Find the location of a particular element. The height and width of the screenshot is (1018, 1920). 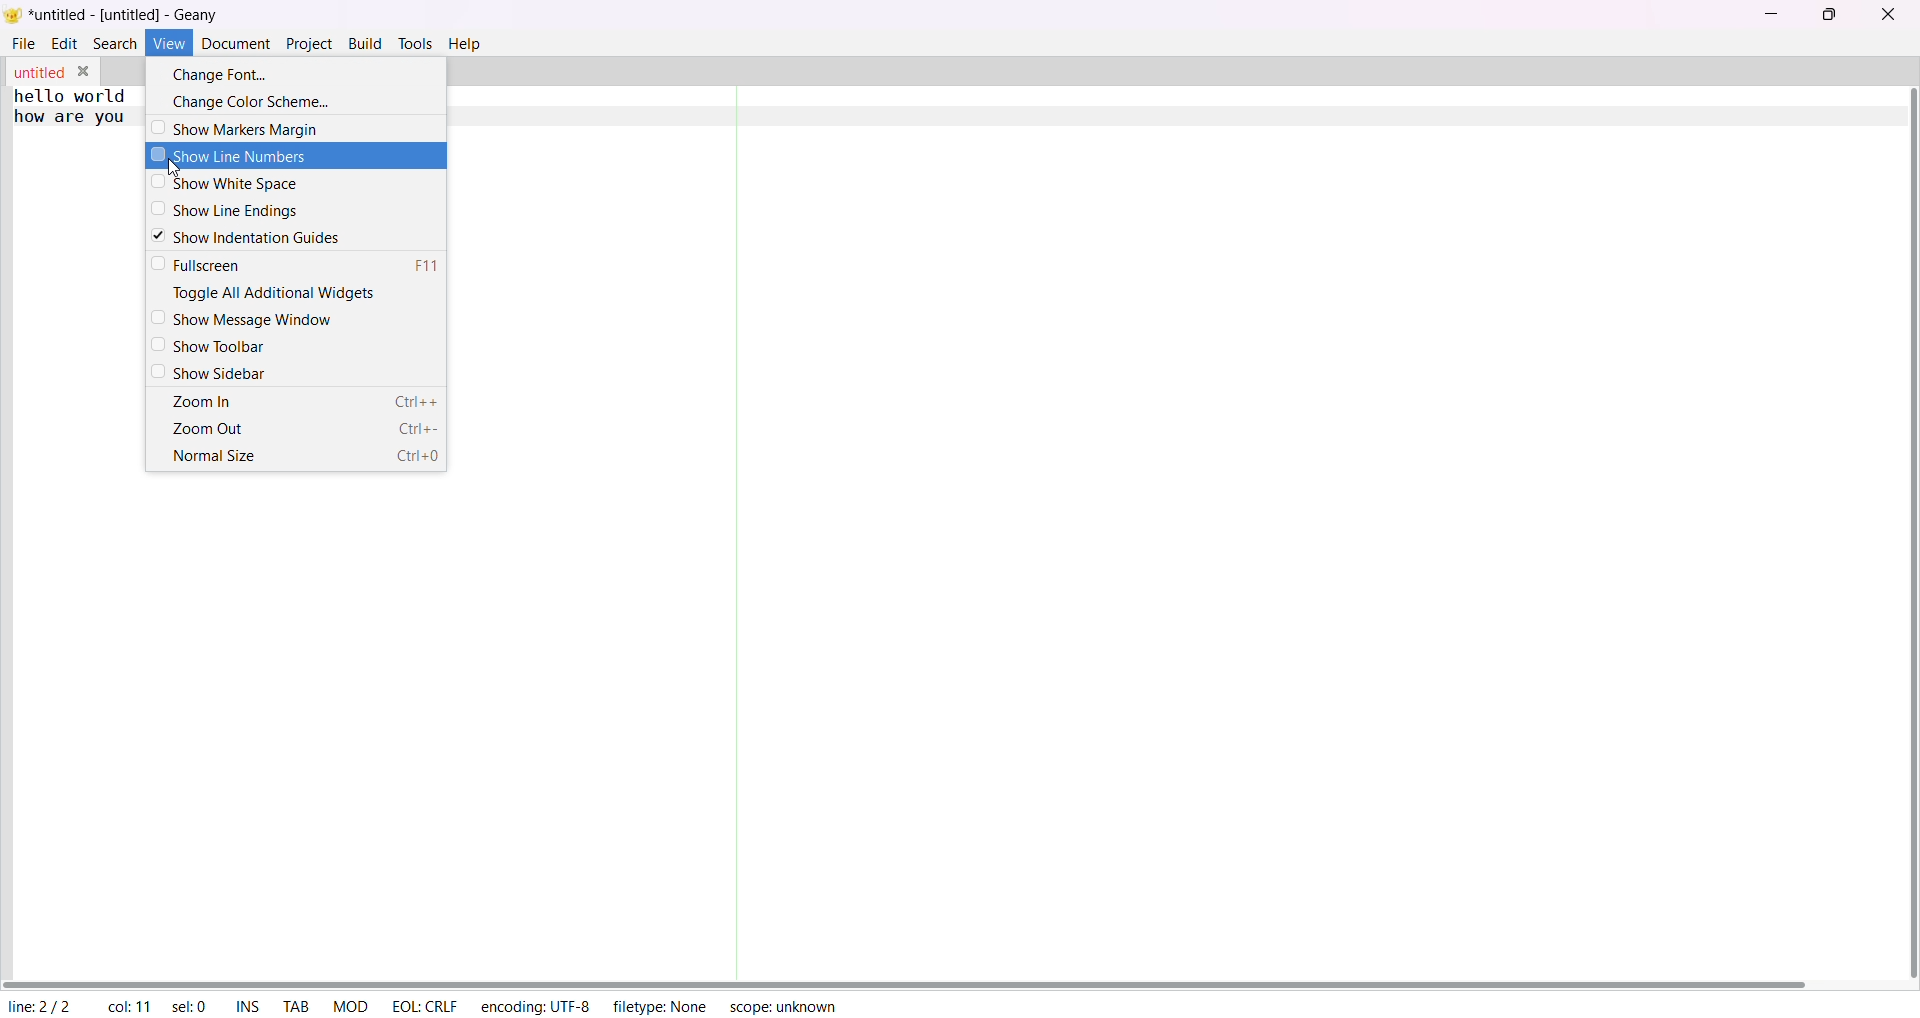

show toolbar is located at coordinates (198, 347).